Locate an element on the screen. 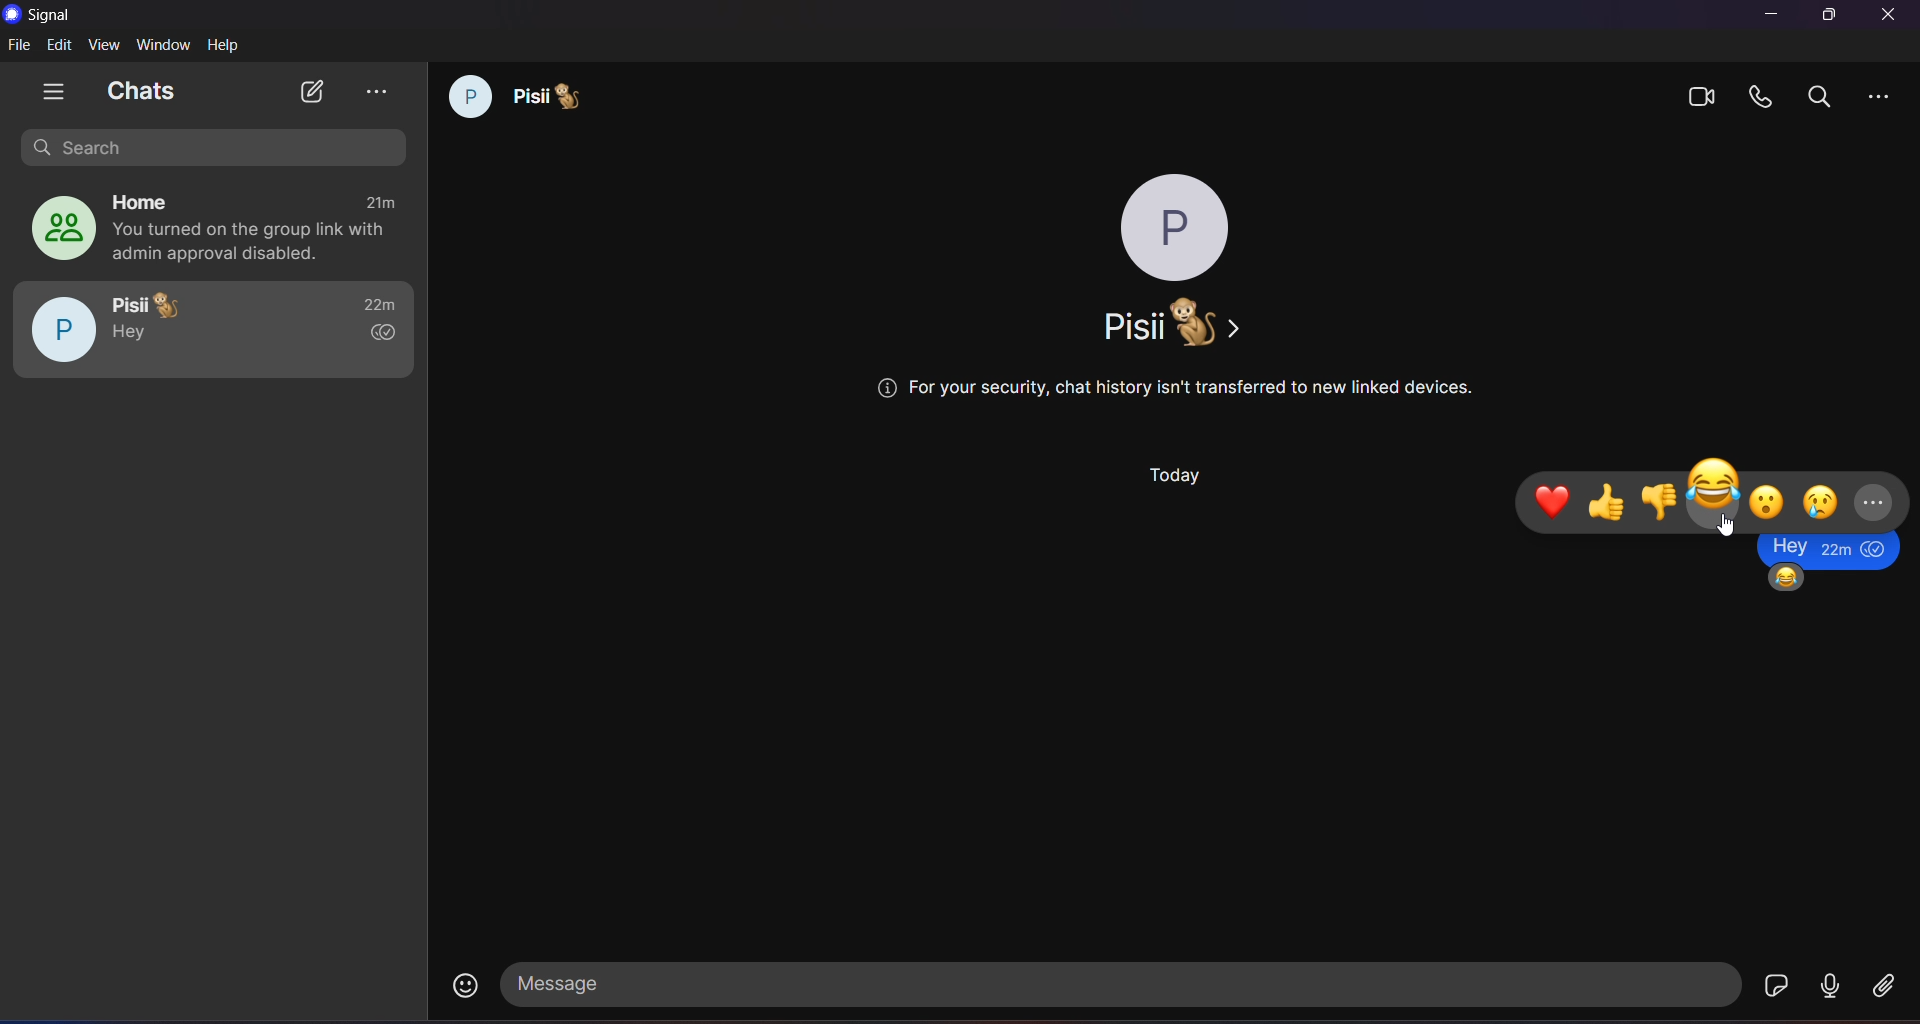 The width and height of the screenshot is (1920, 1024). name is located at coordinates (1165, 323).